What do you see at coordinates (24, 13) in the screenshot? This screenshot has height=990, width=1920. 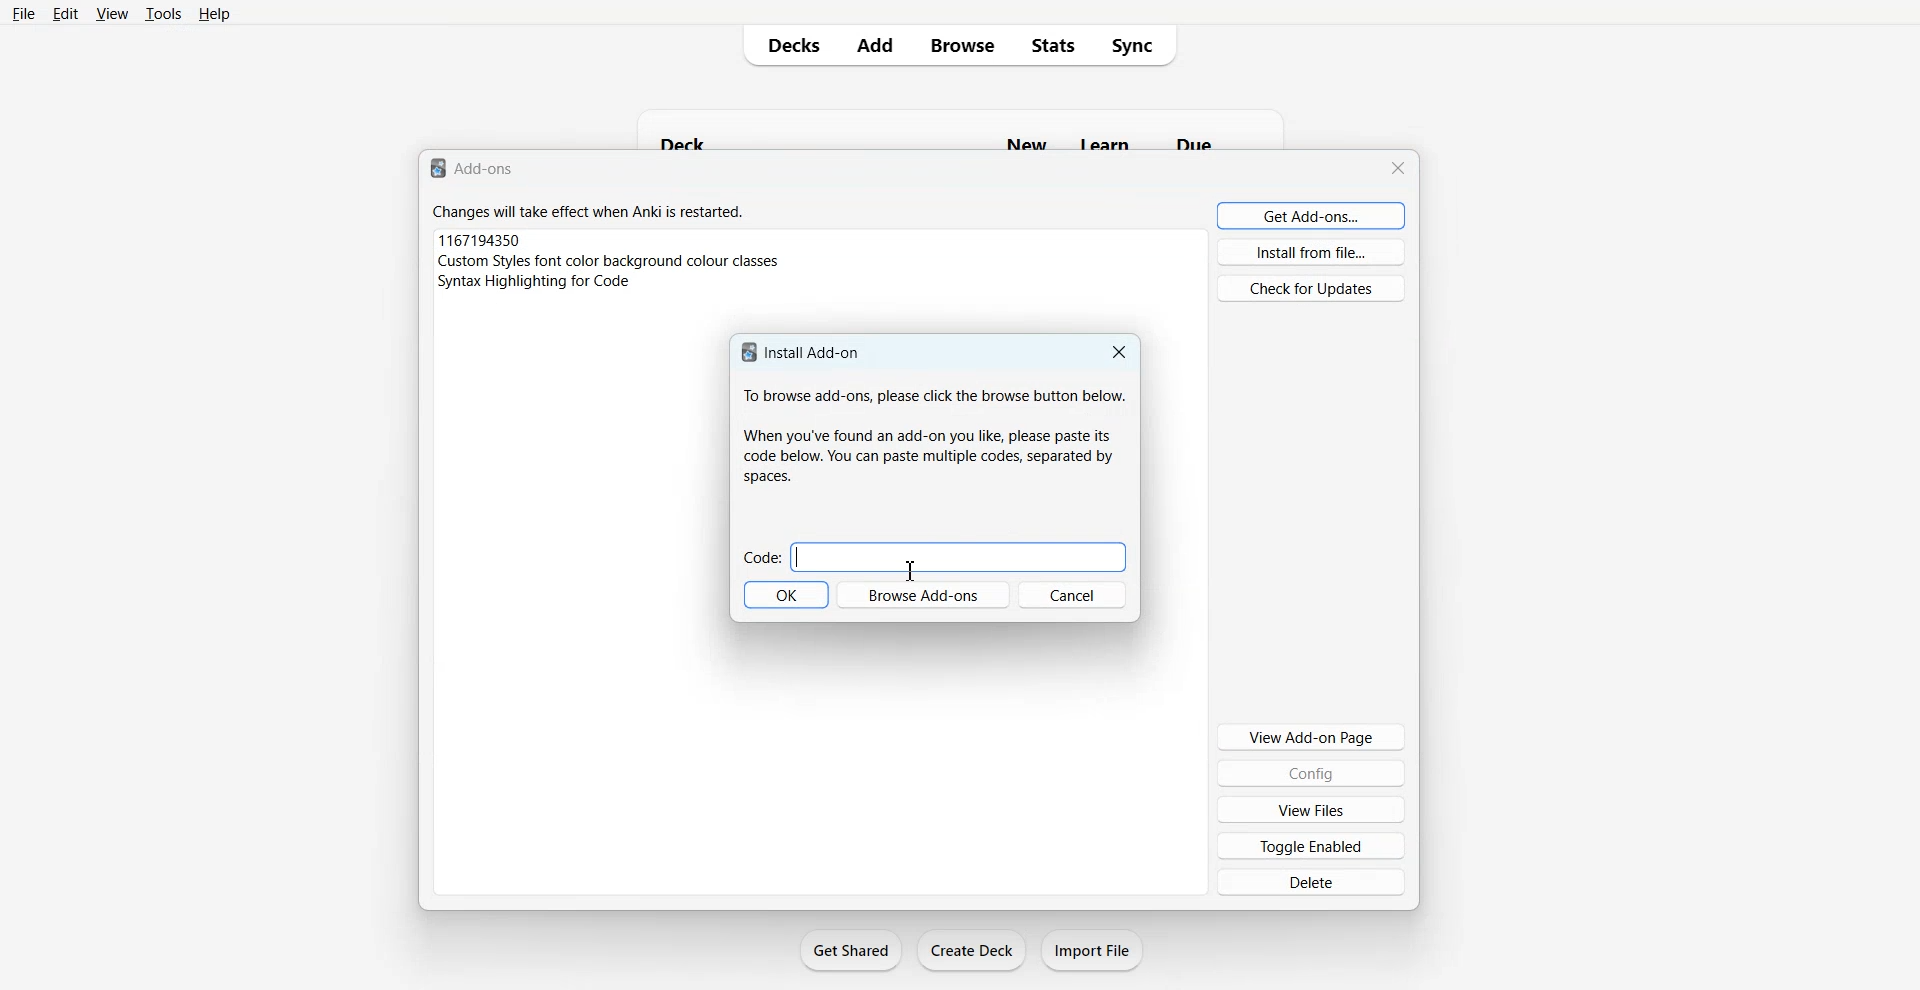 I see `File` at bounding box center [24, 13].